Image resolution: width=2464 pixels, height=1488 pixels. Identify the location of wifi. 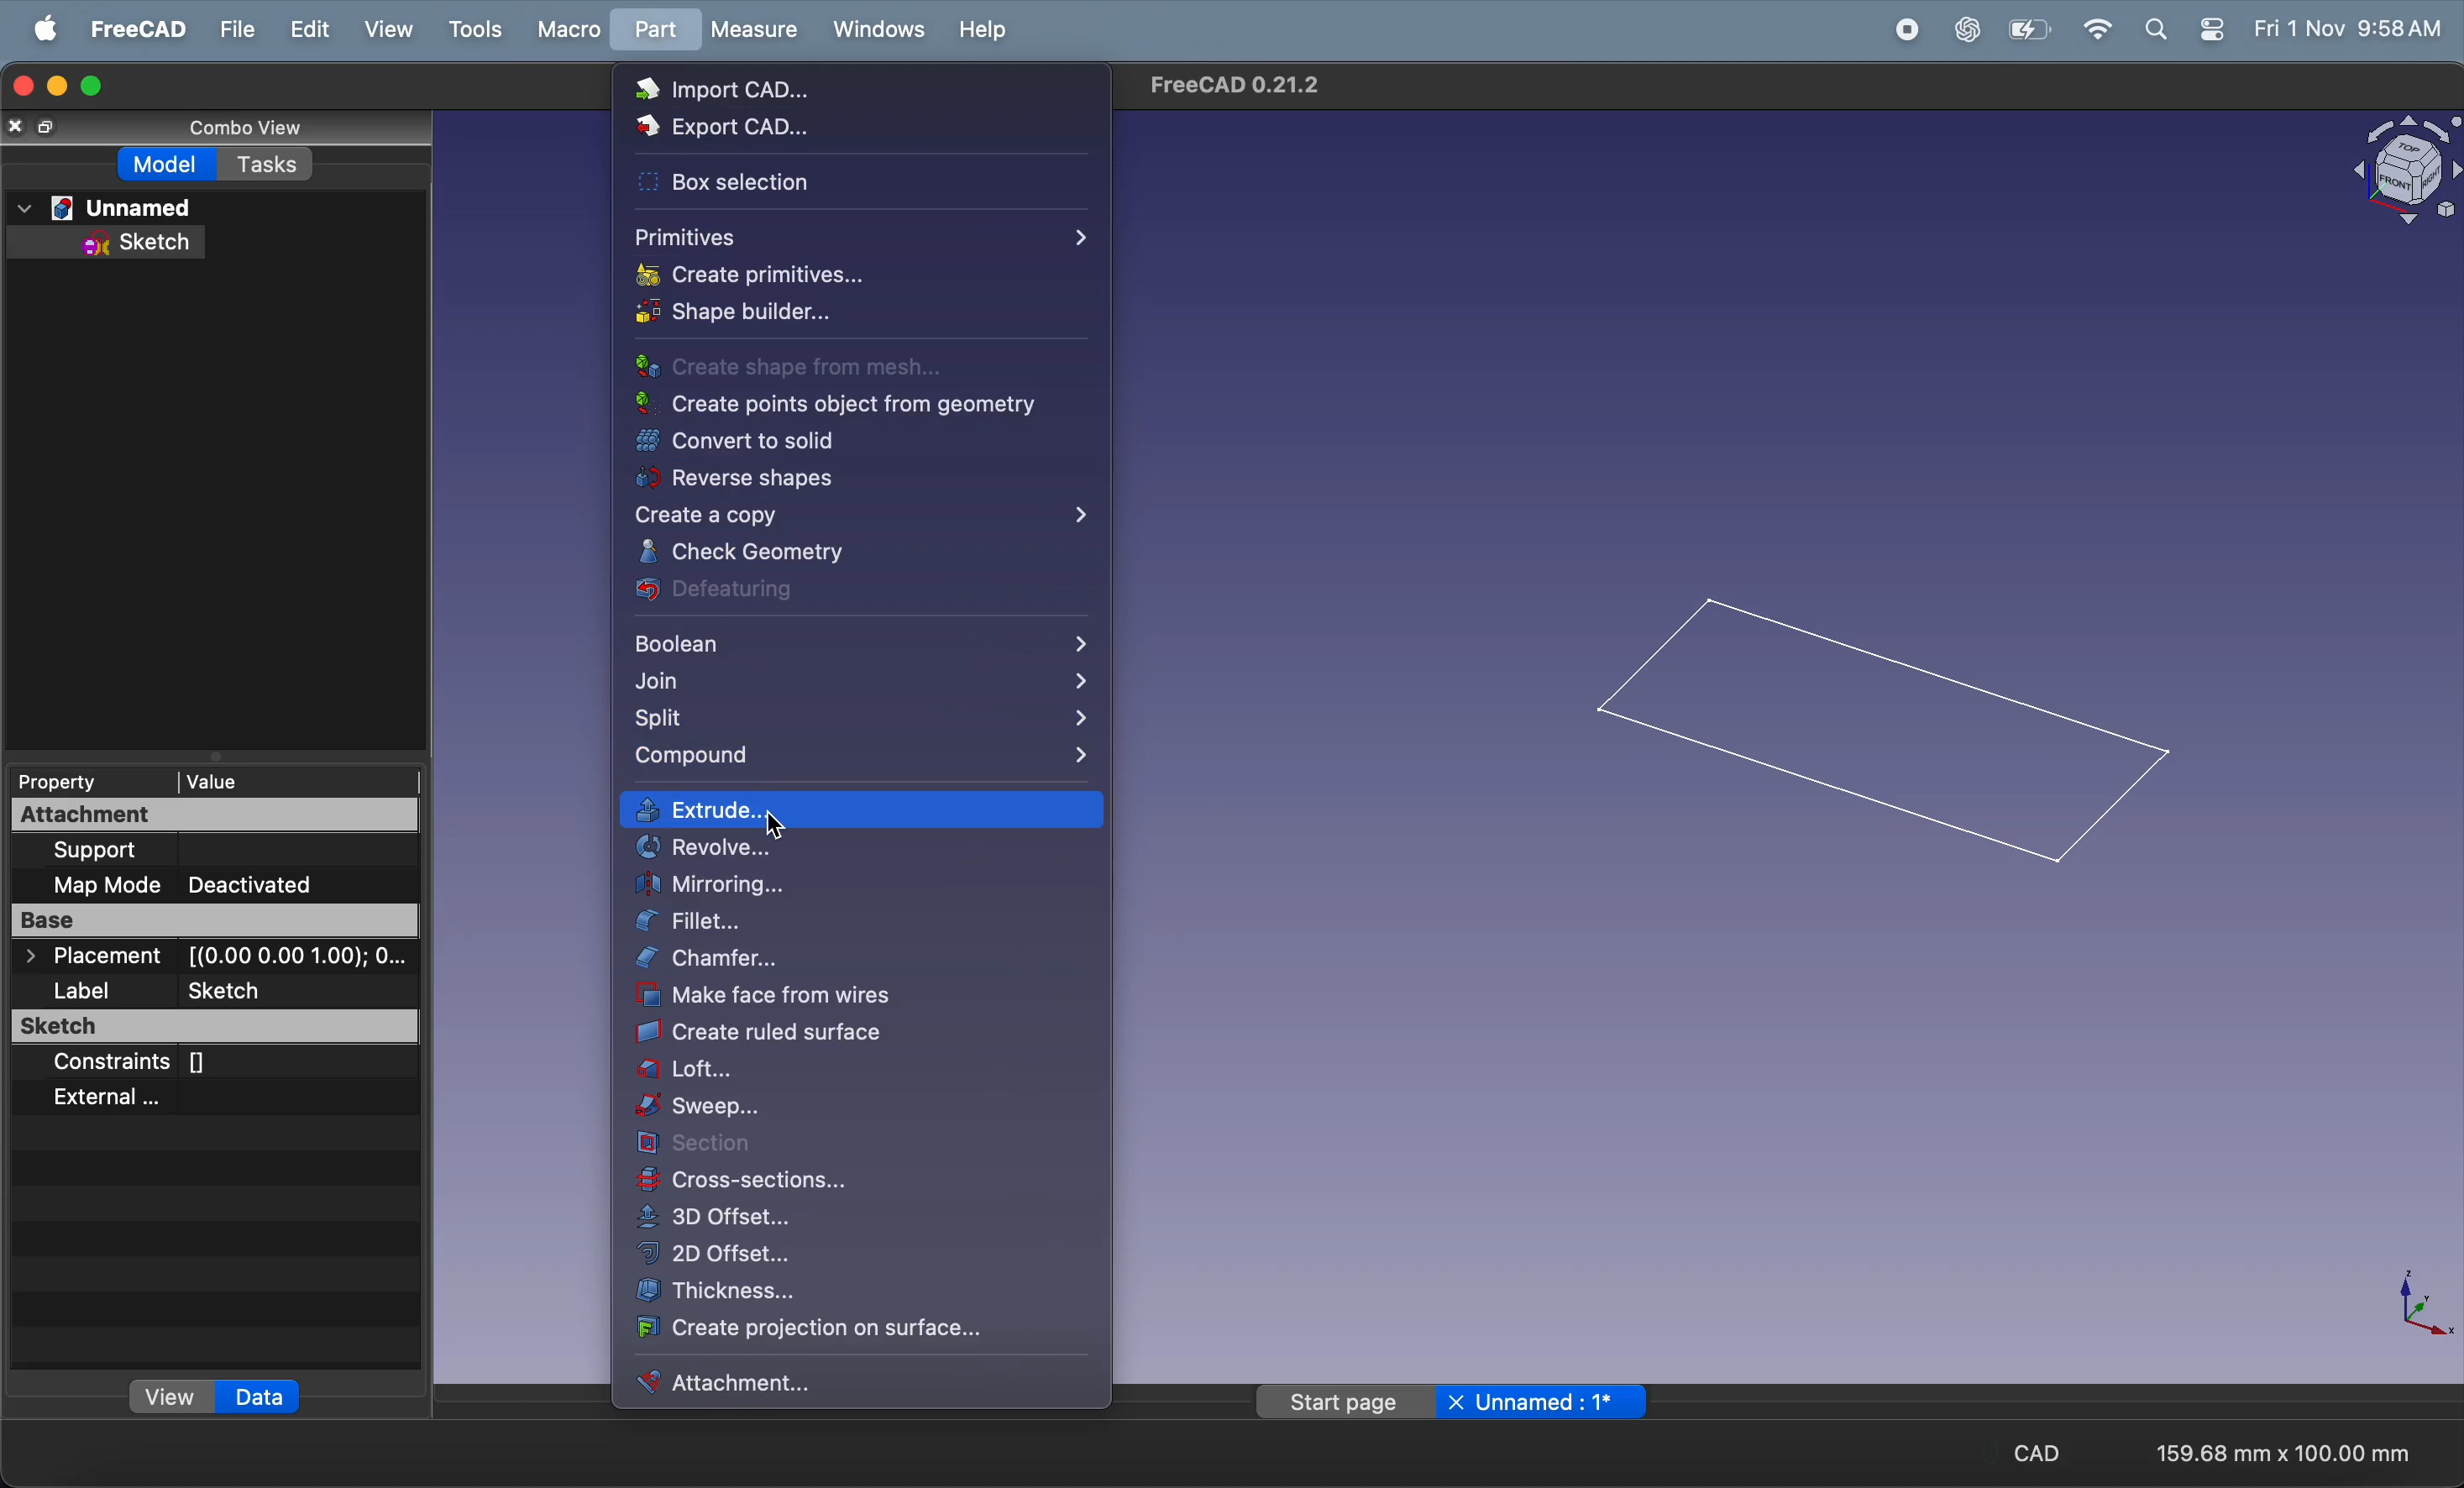
(2098, 30).